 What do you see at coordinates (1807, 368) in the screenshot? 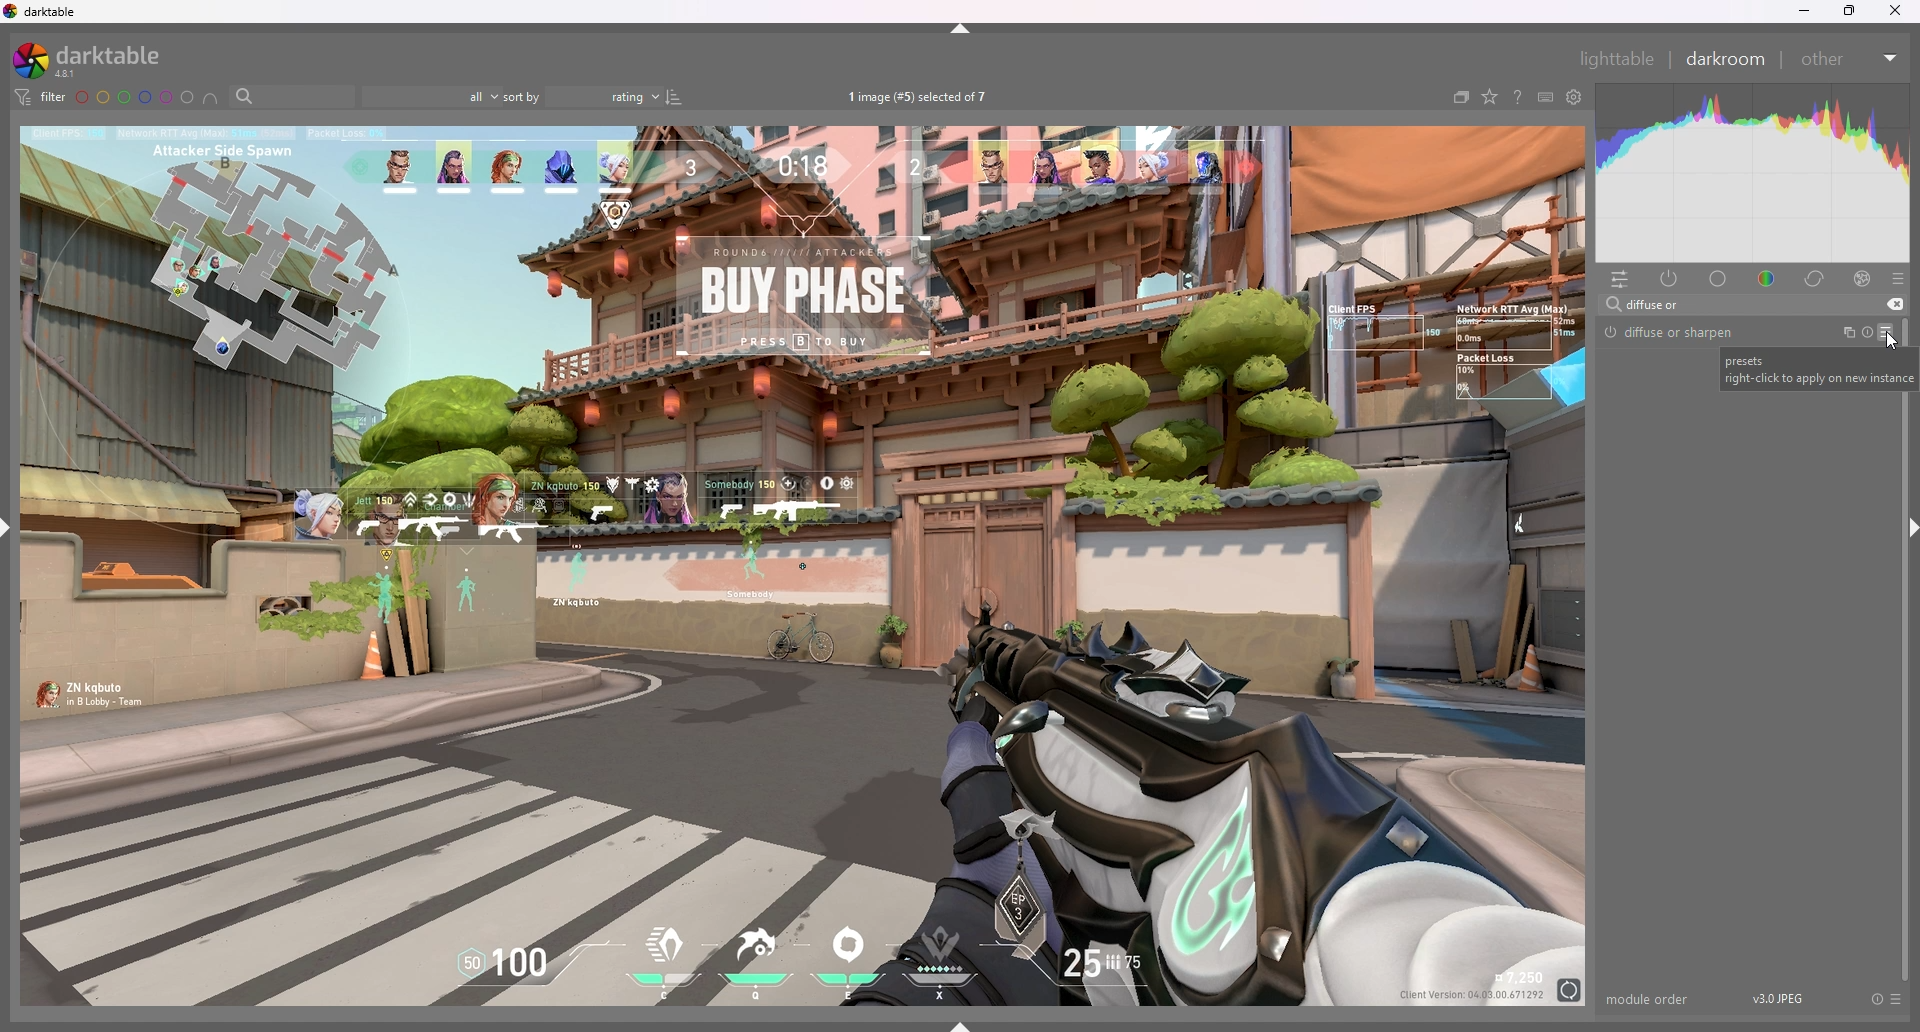
I see `cursor description` at bounding box center [1807, 368].